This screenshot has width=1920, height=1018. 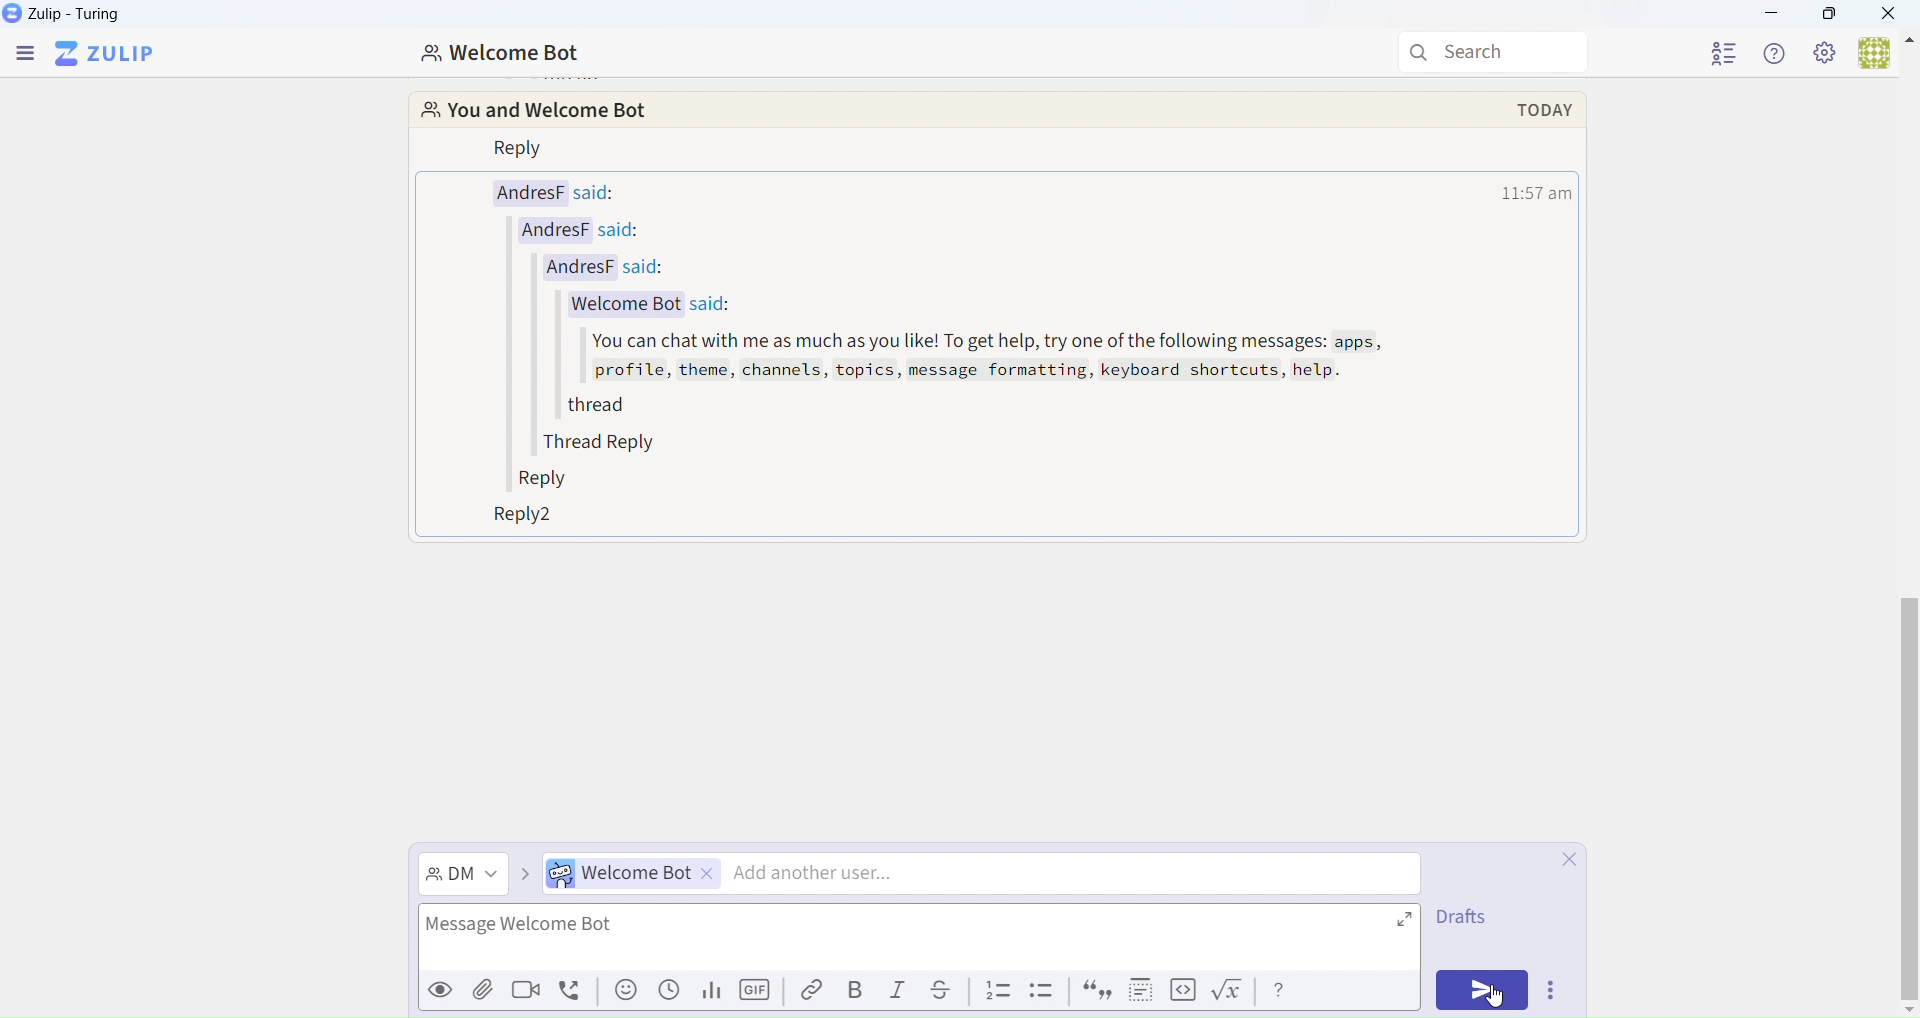 I want to click on Stats, so click(x=710, y=991).